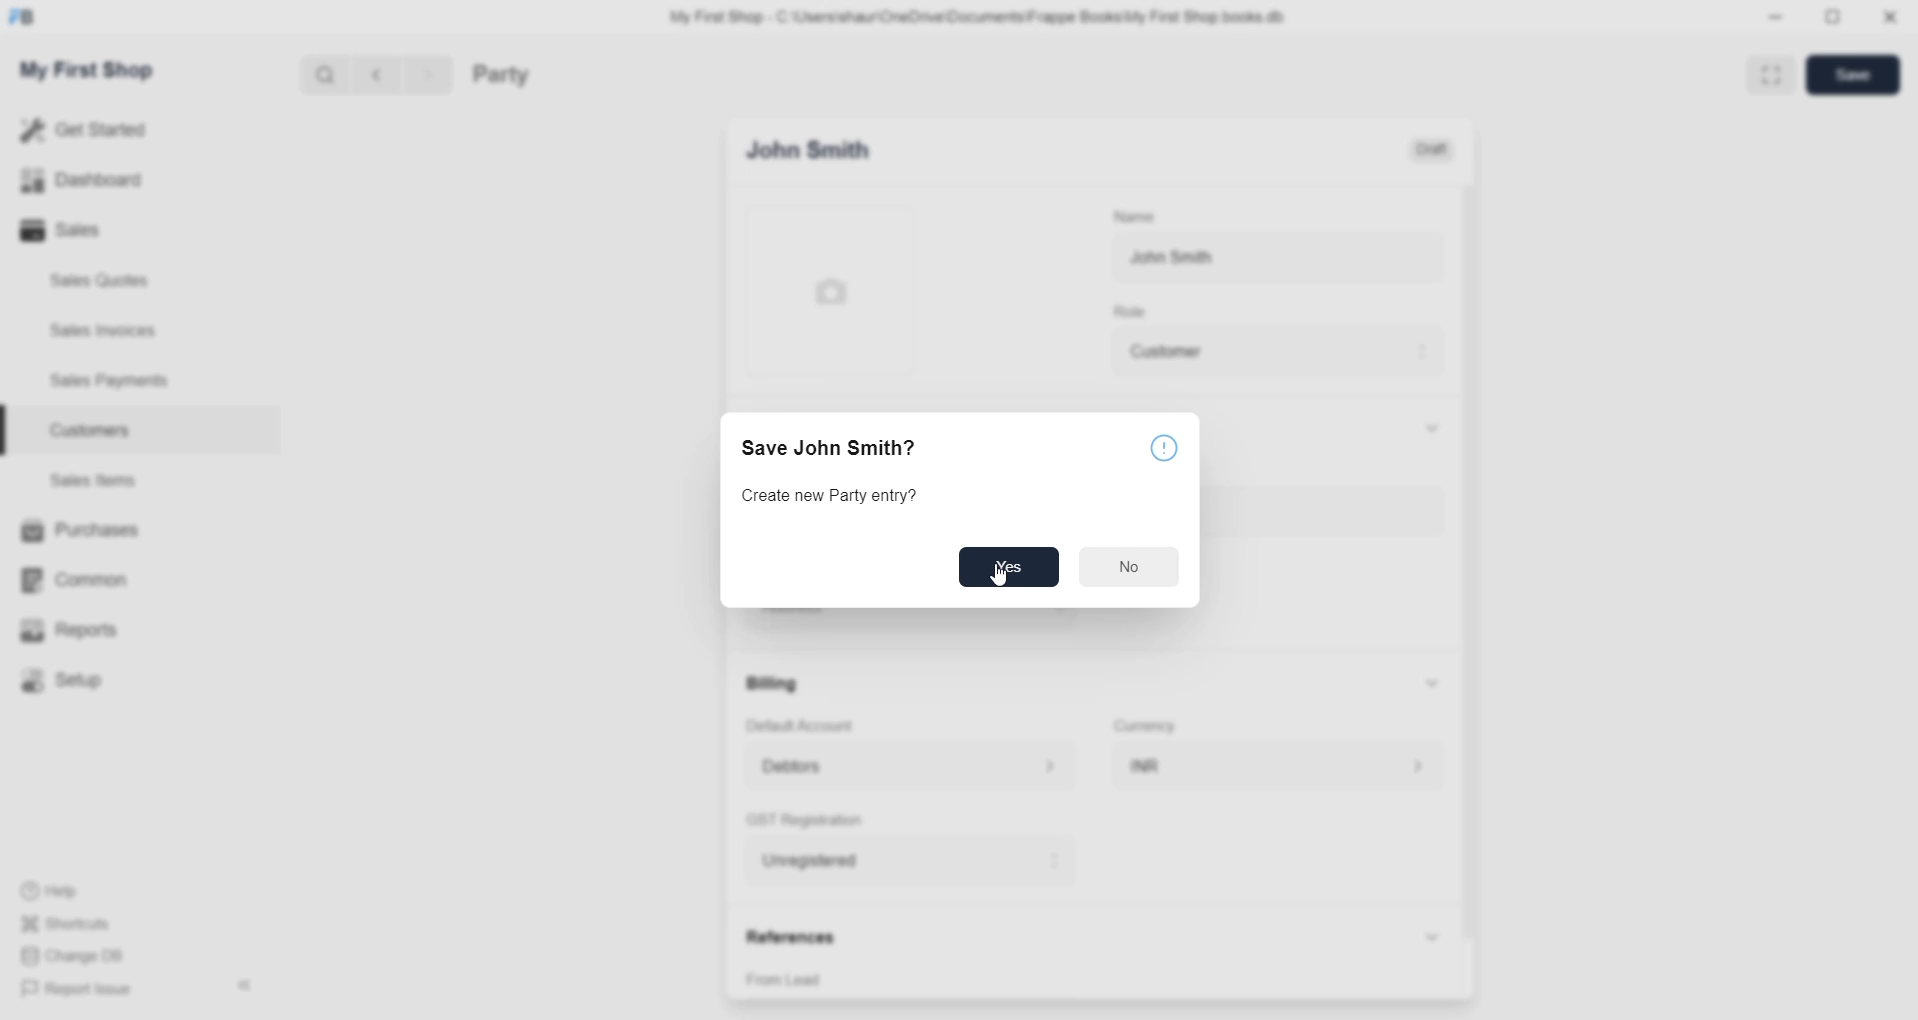  What do you see at coordinates (78, 178) in the screenshot?
I see `Dashboard` at bounding box center [78, 178].